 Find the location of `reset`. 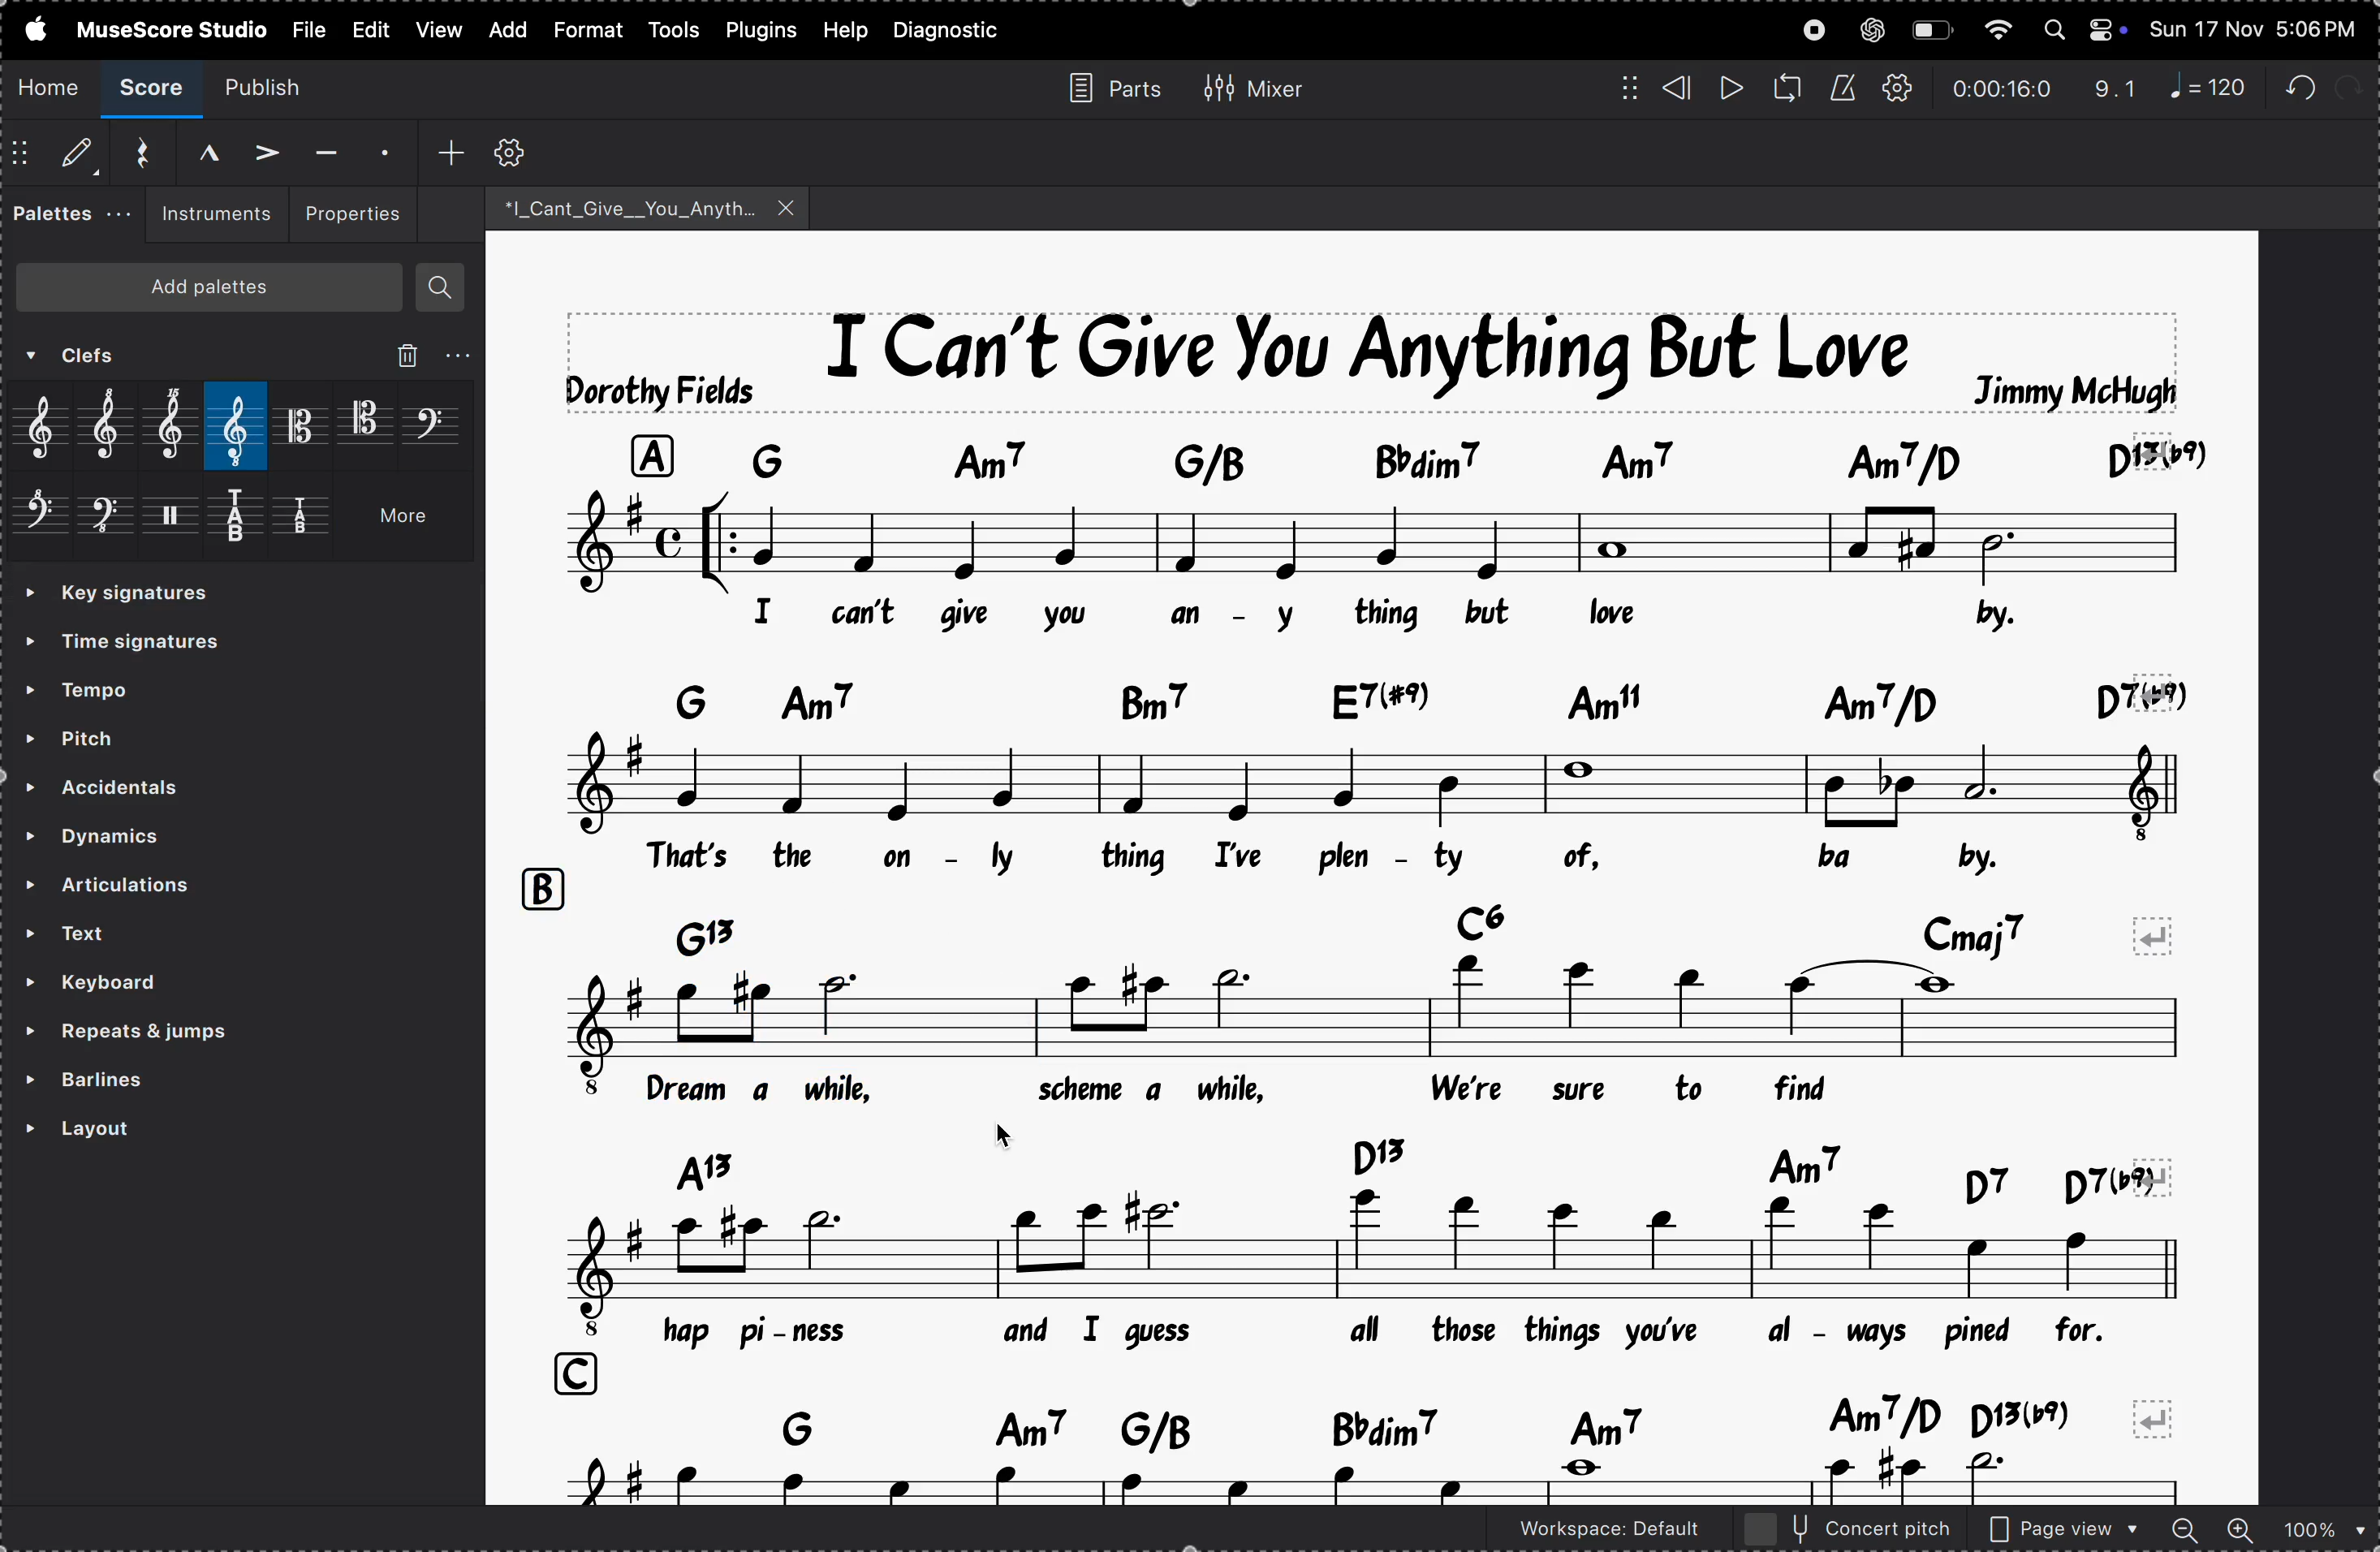

reset is located at coordinates (134, 153).